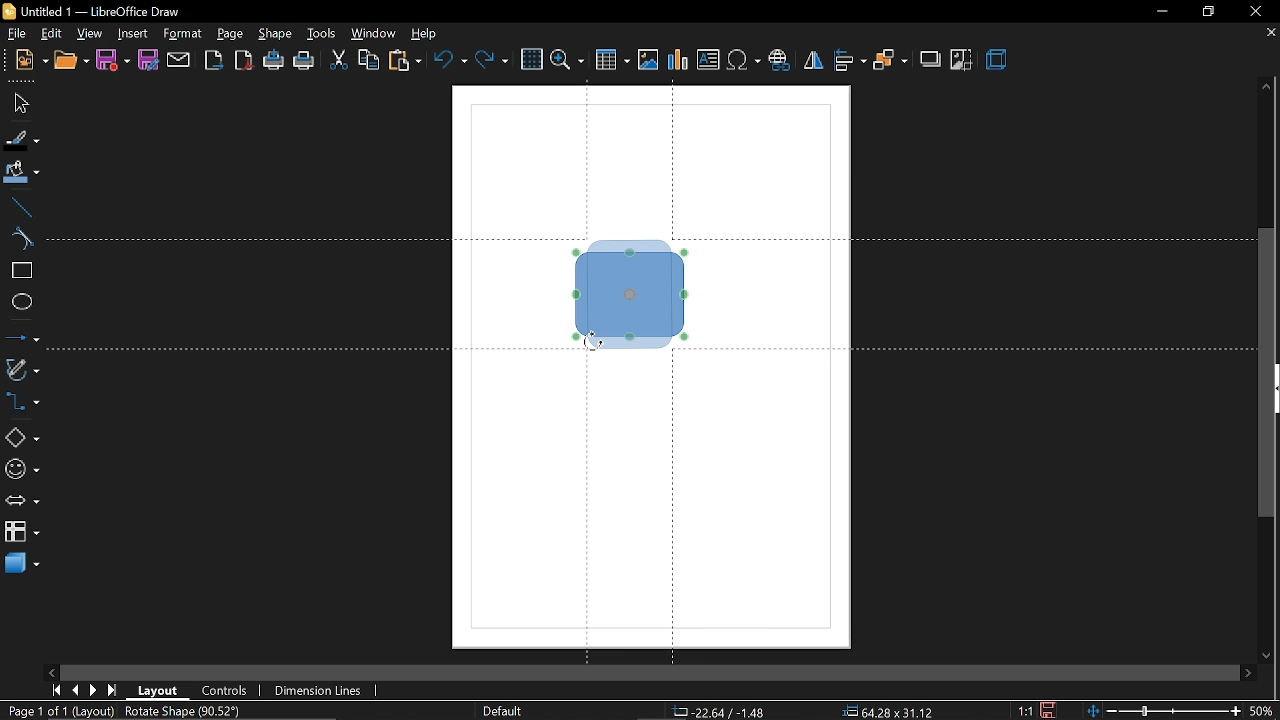 This screenshot has width=1280, height=720. I want to click on print, so click(305, 61).